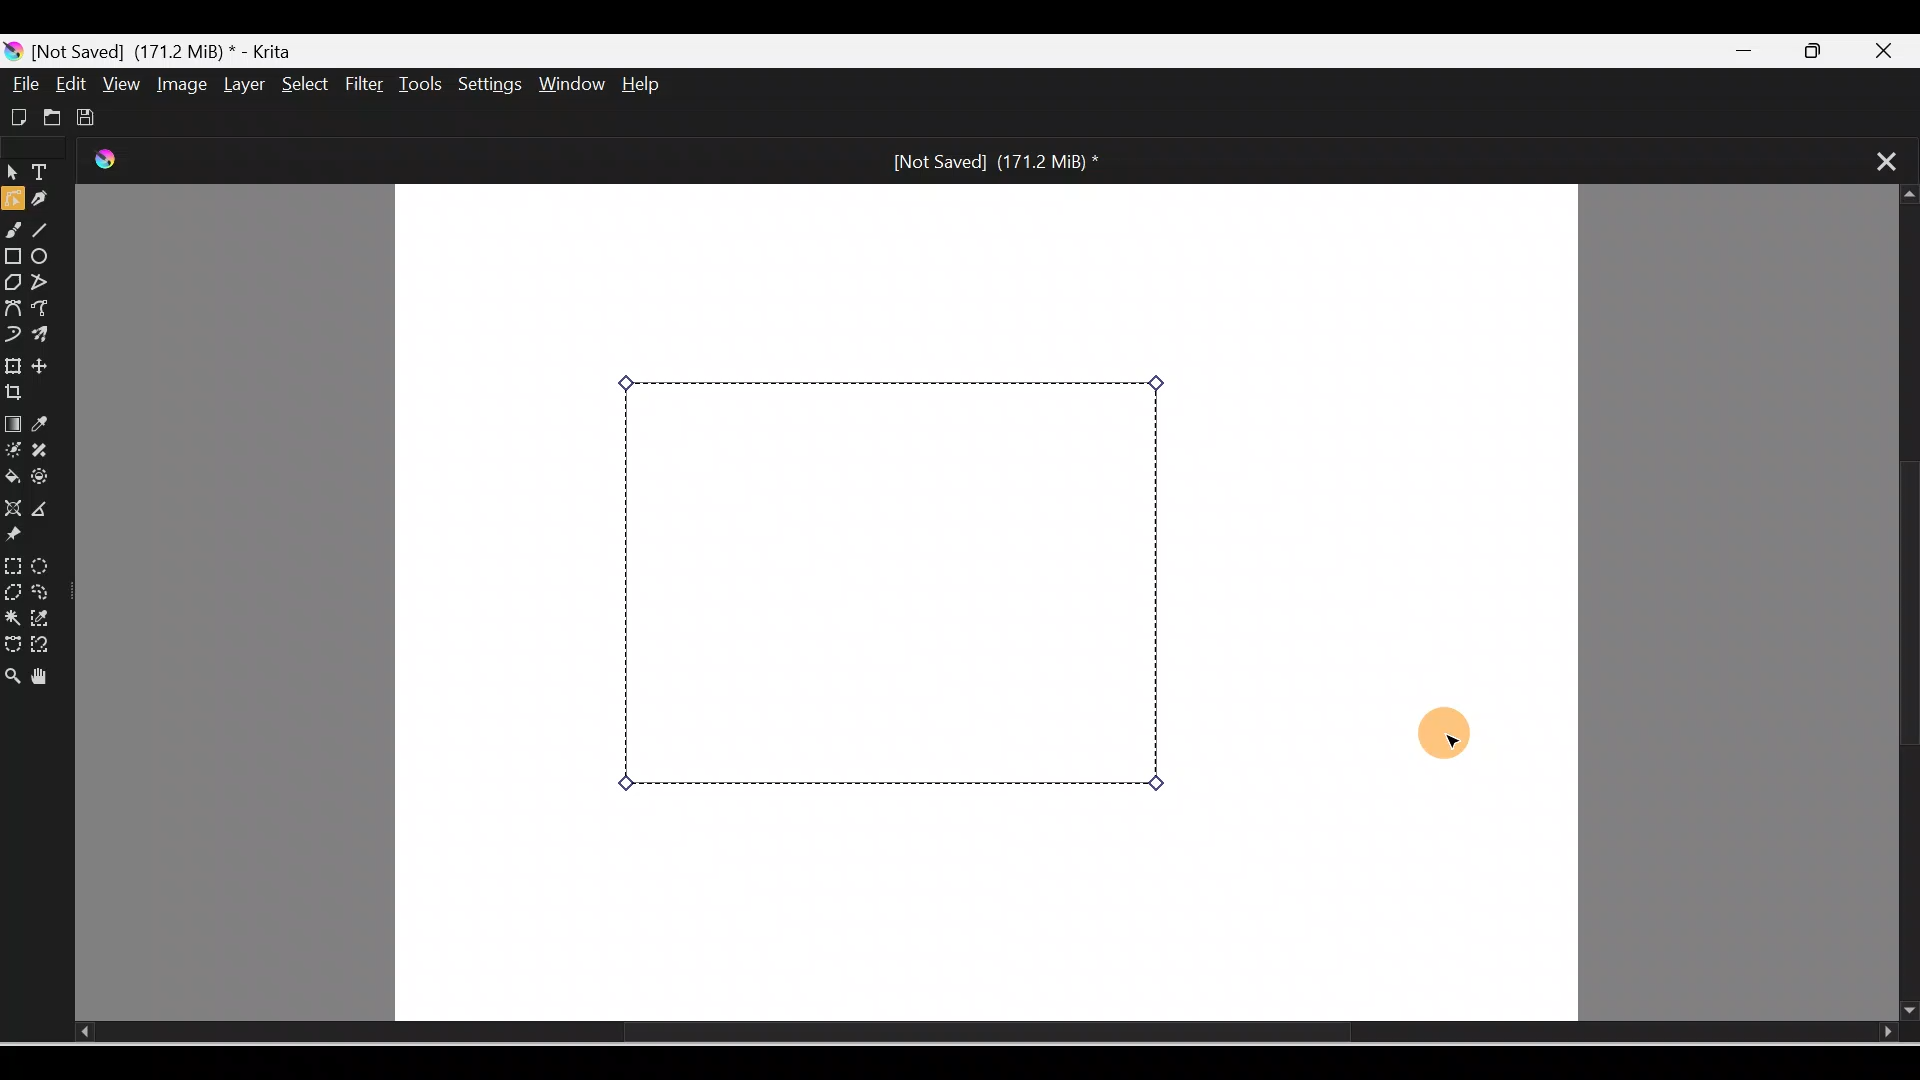  I want to click on Scroll bar, so click(956, 1033).